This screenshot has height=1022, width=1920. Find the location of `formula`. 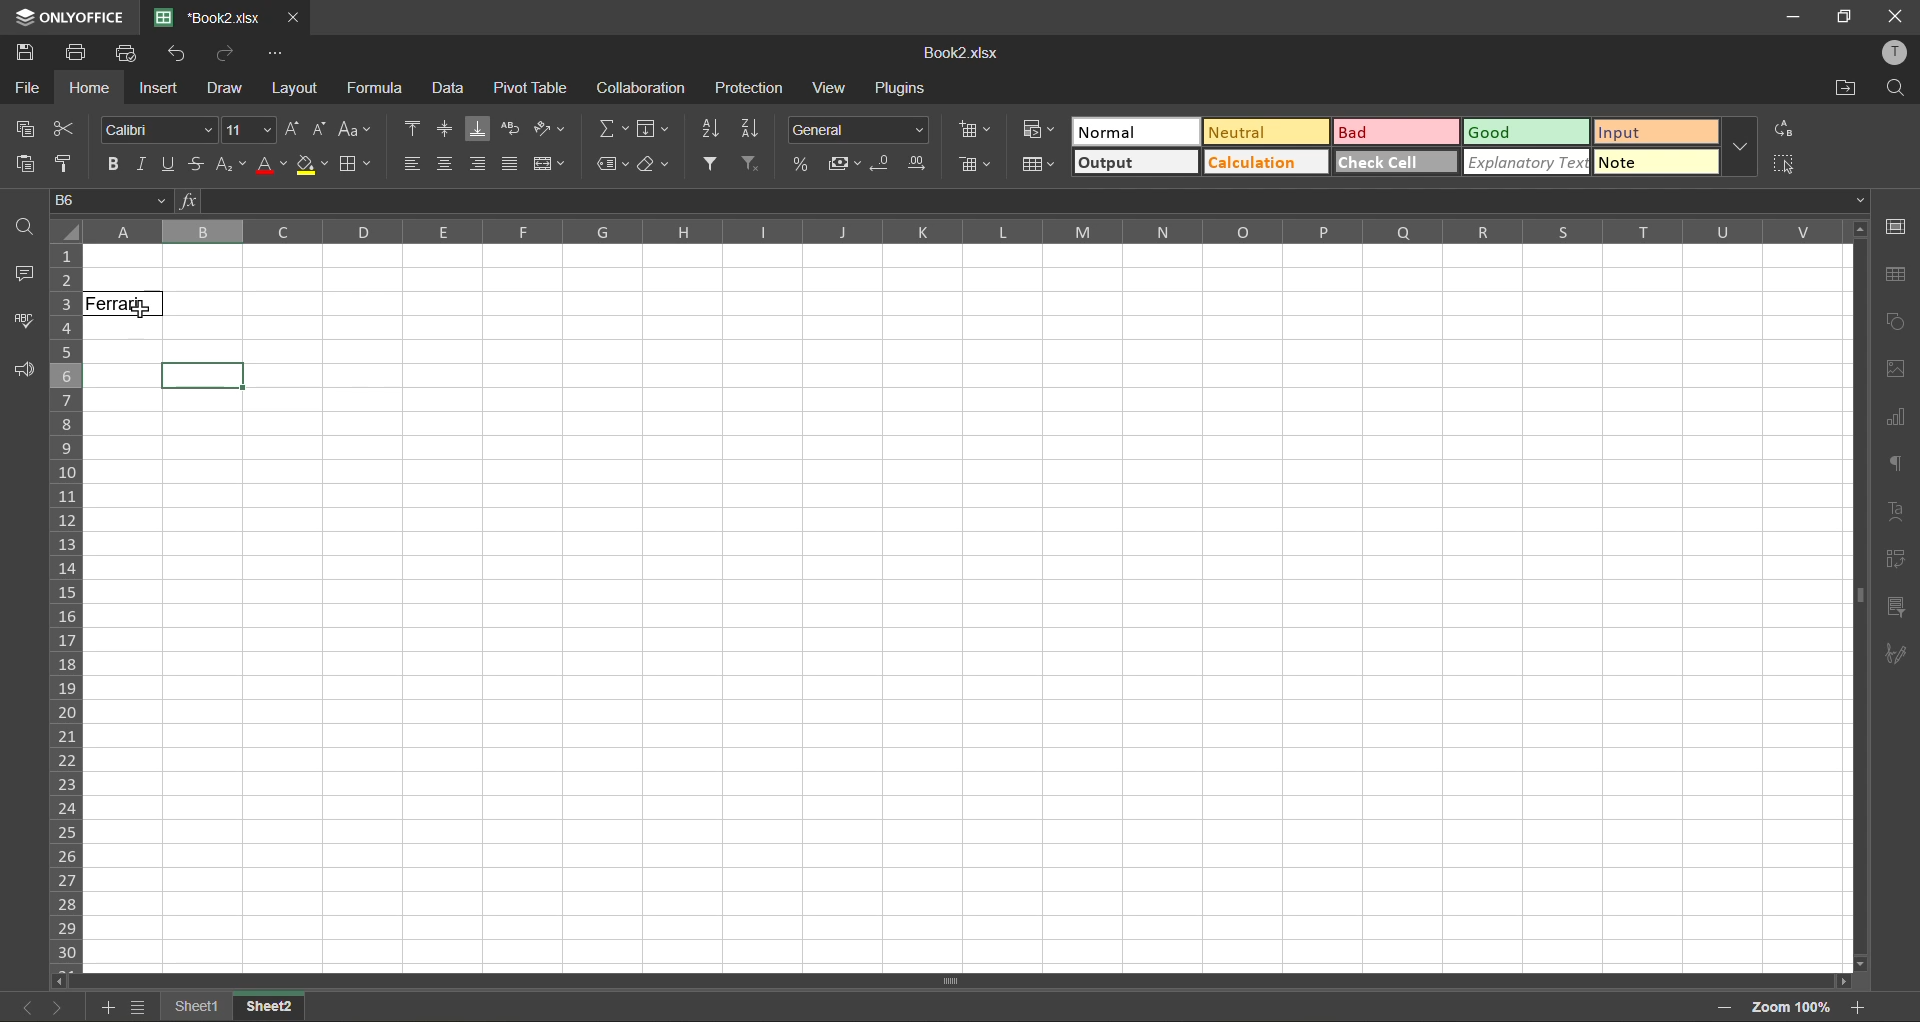

formula is located at coordinates (380, 88).